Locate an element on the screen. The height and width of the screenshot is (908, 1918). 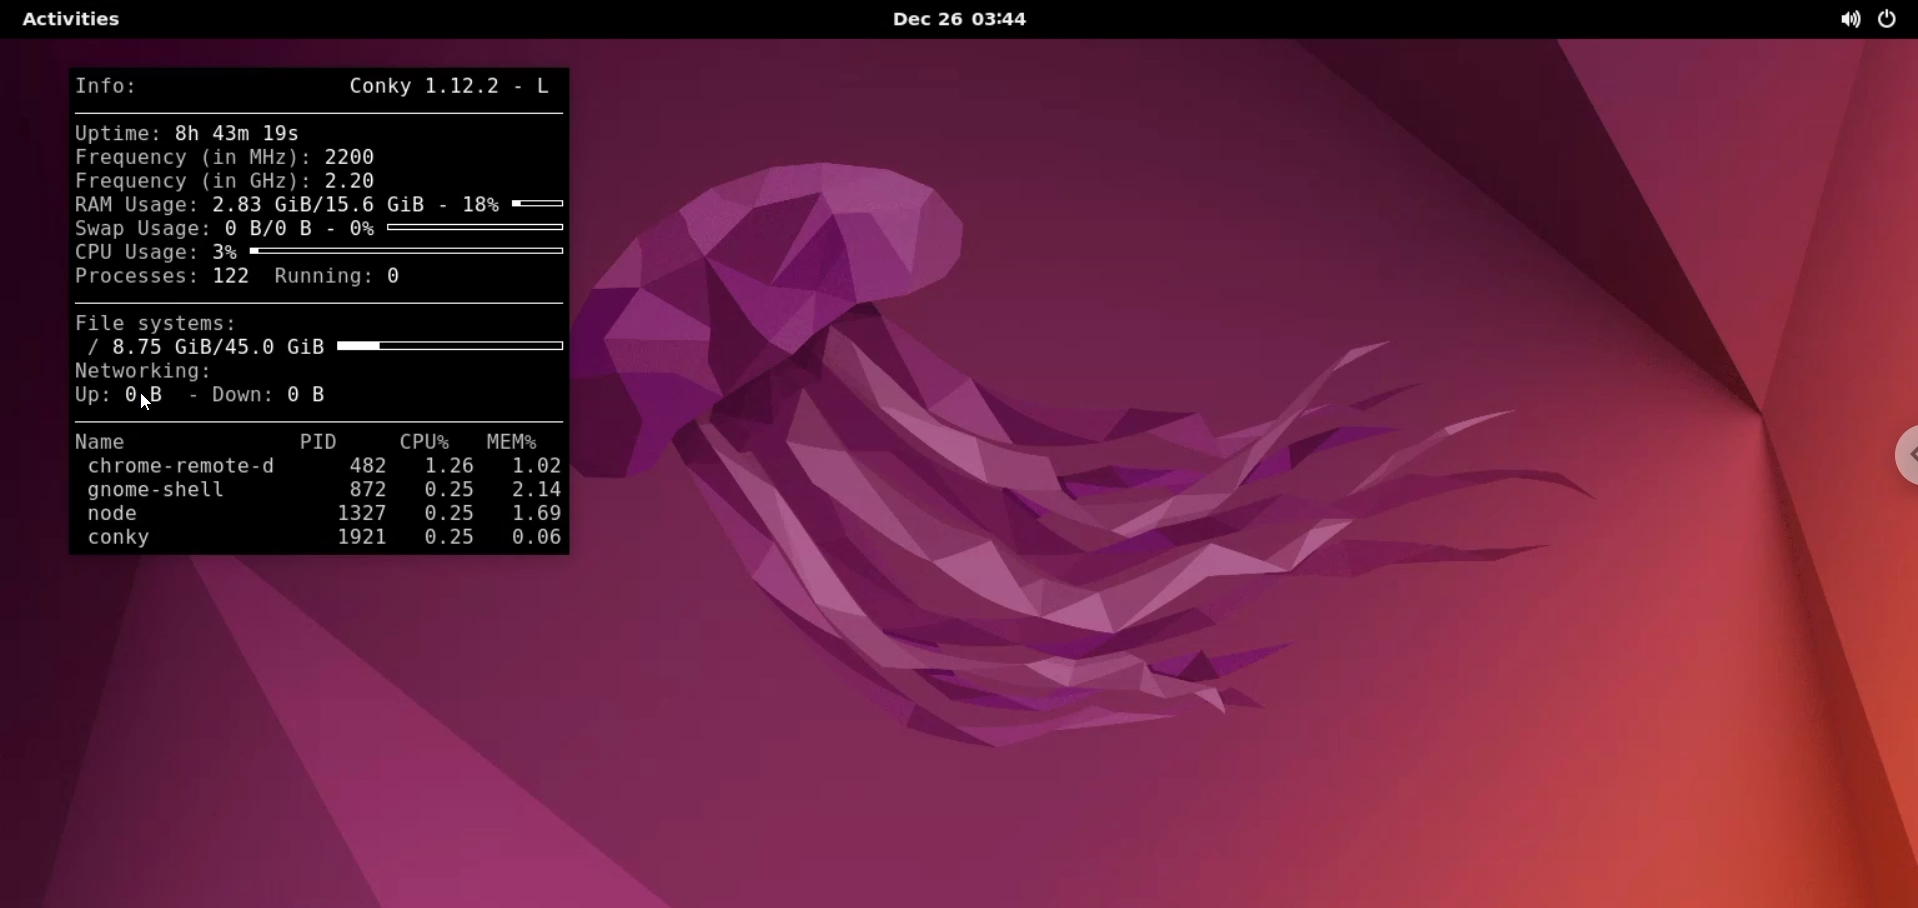
0.06 is located at coordinates (535, 541).